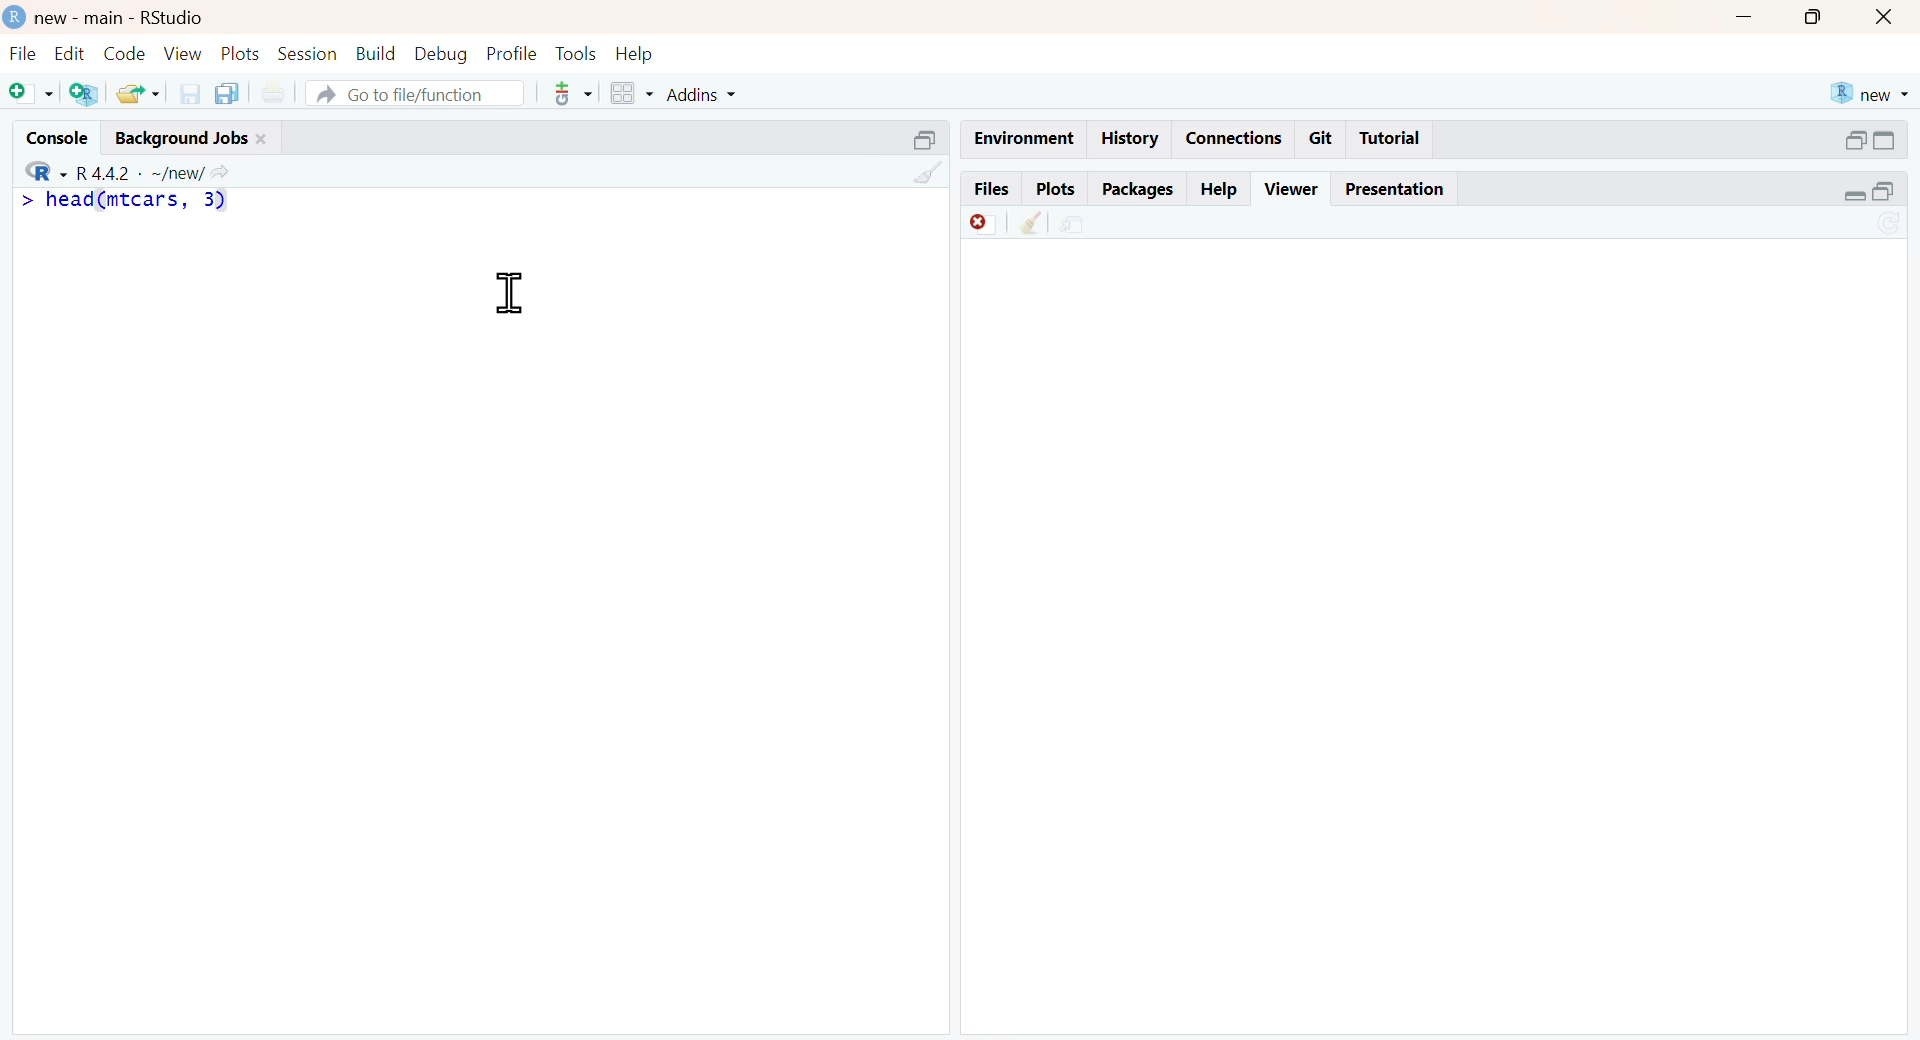  I want to click on Addins +, so click(701, 95).